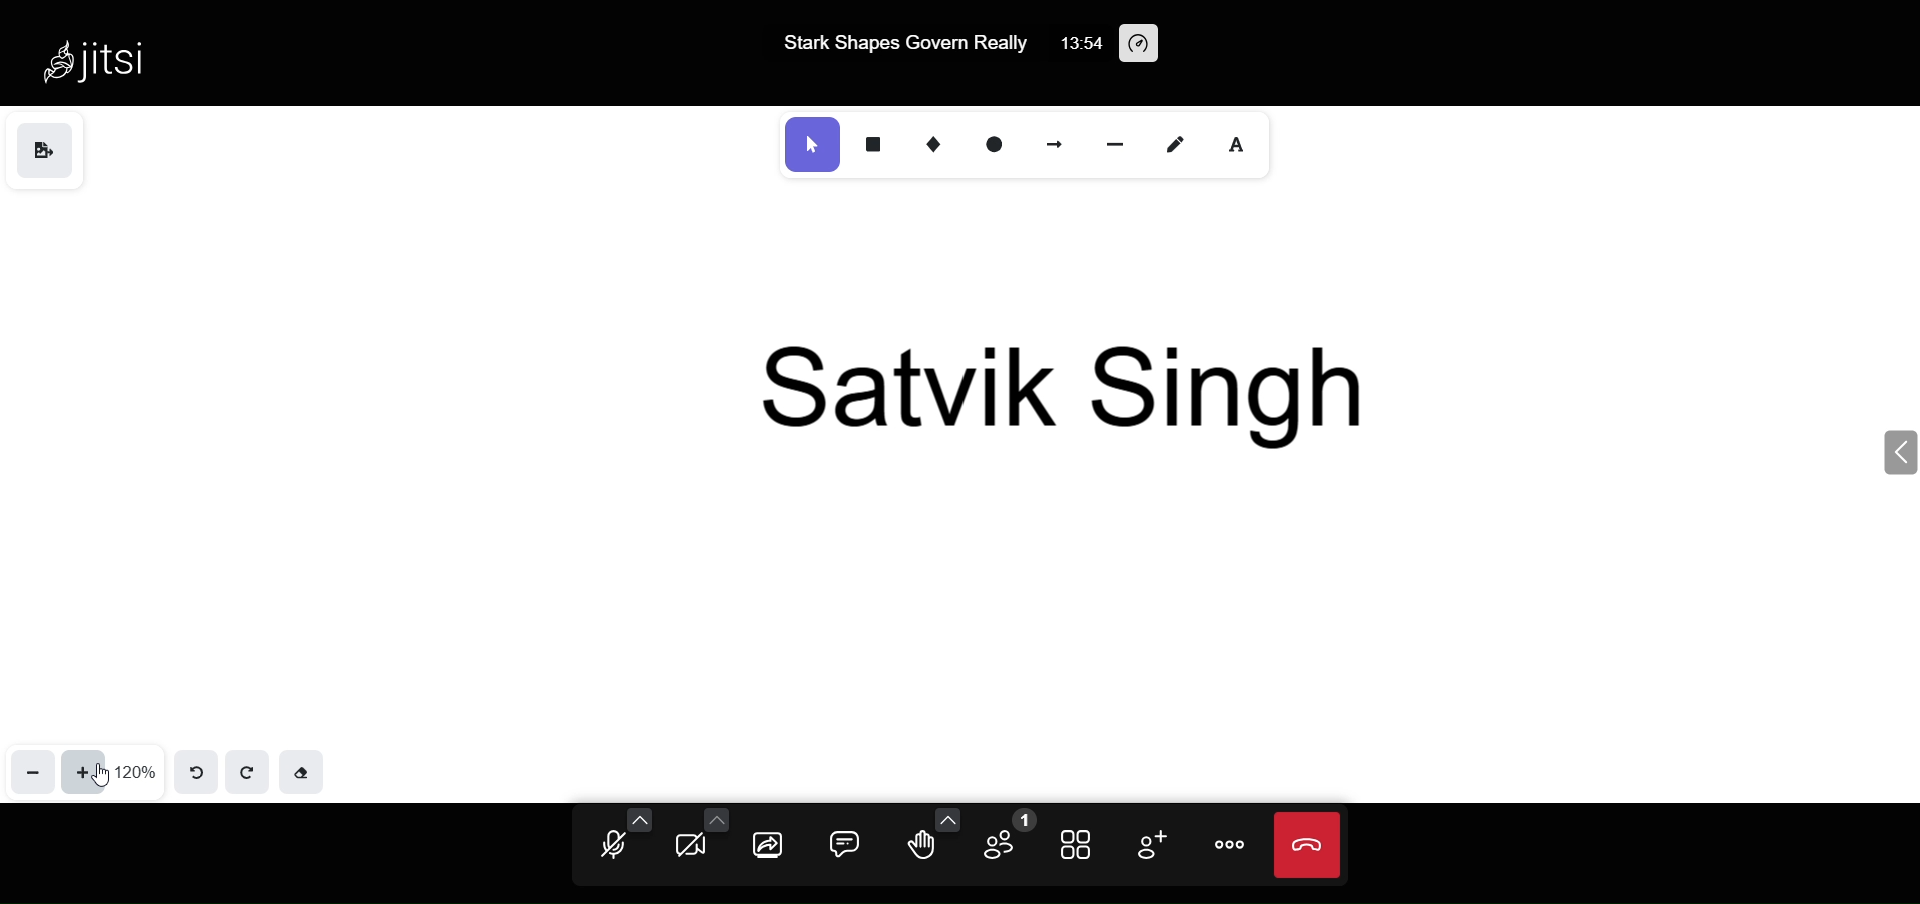 This screenshot has width=1920, height=904. I want to click on more audio option, so click(642, 819).